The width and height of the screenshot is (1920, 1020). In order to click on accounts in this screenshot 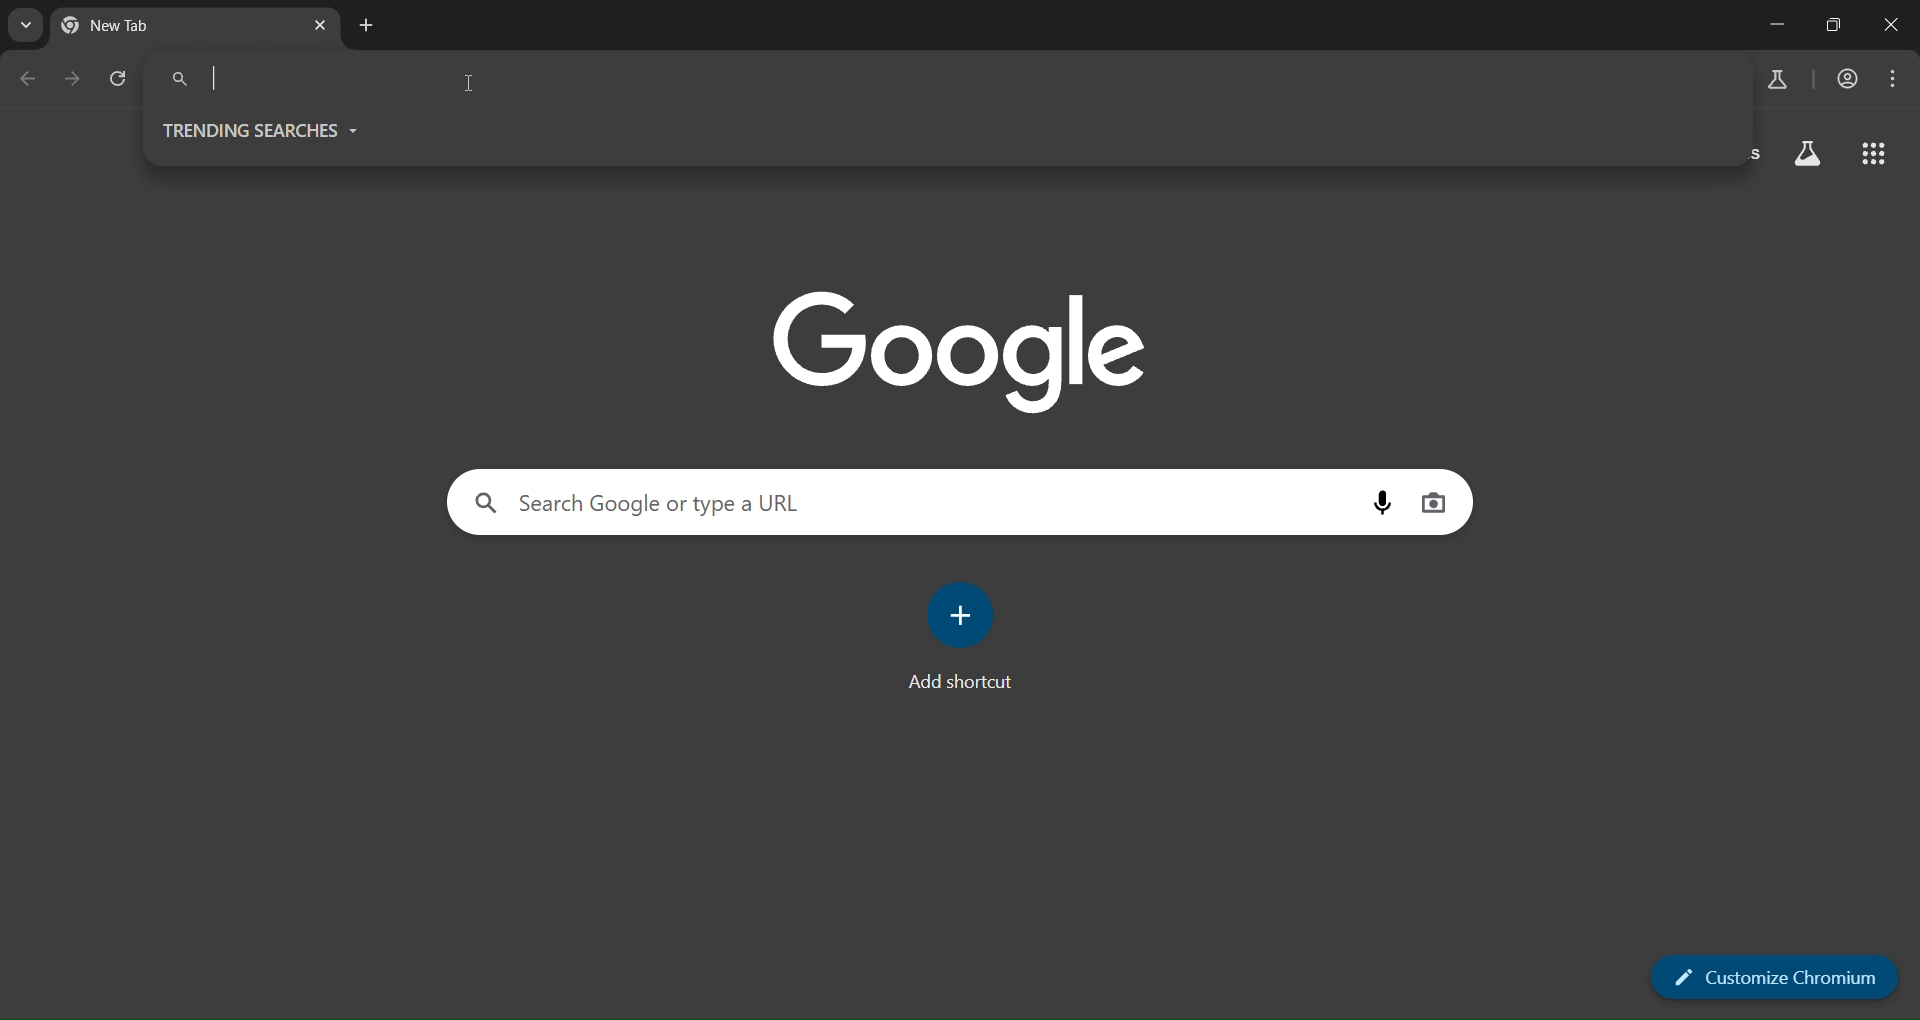, I will do `click(1847, 78)`.